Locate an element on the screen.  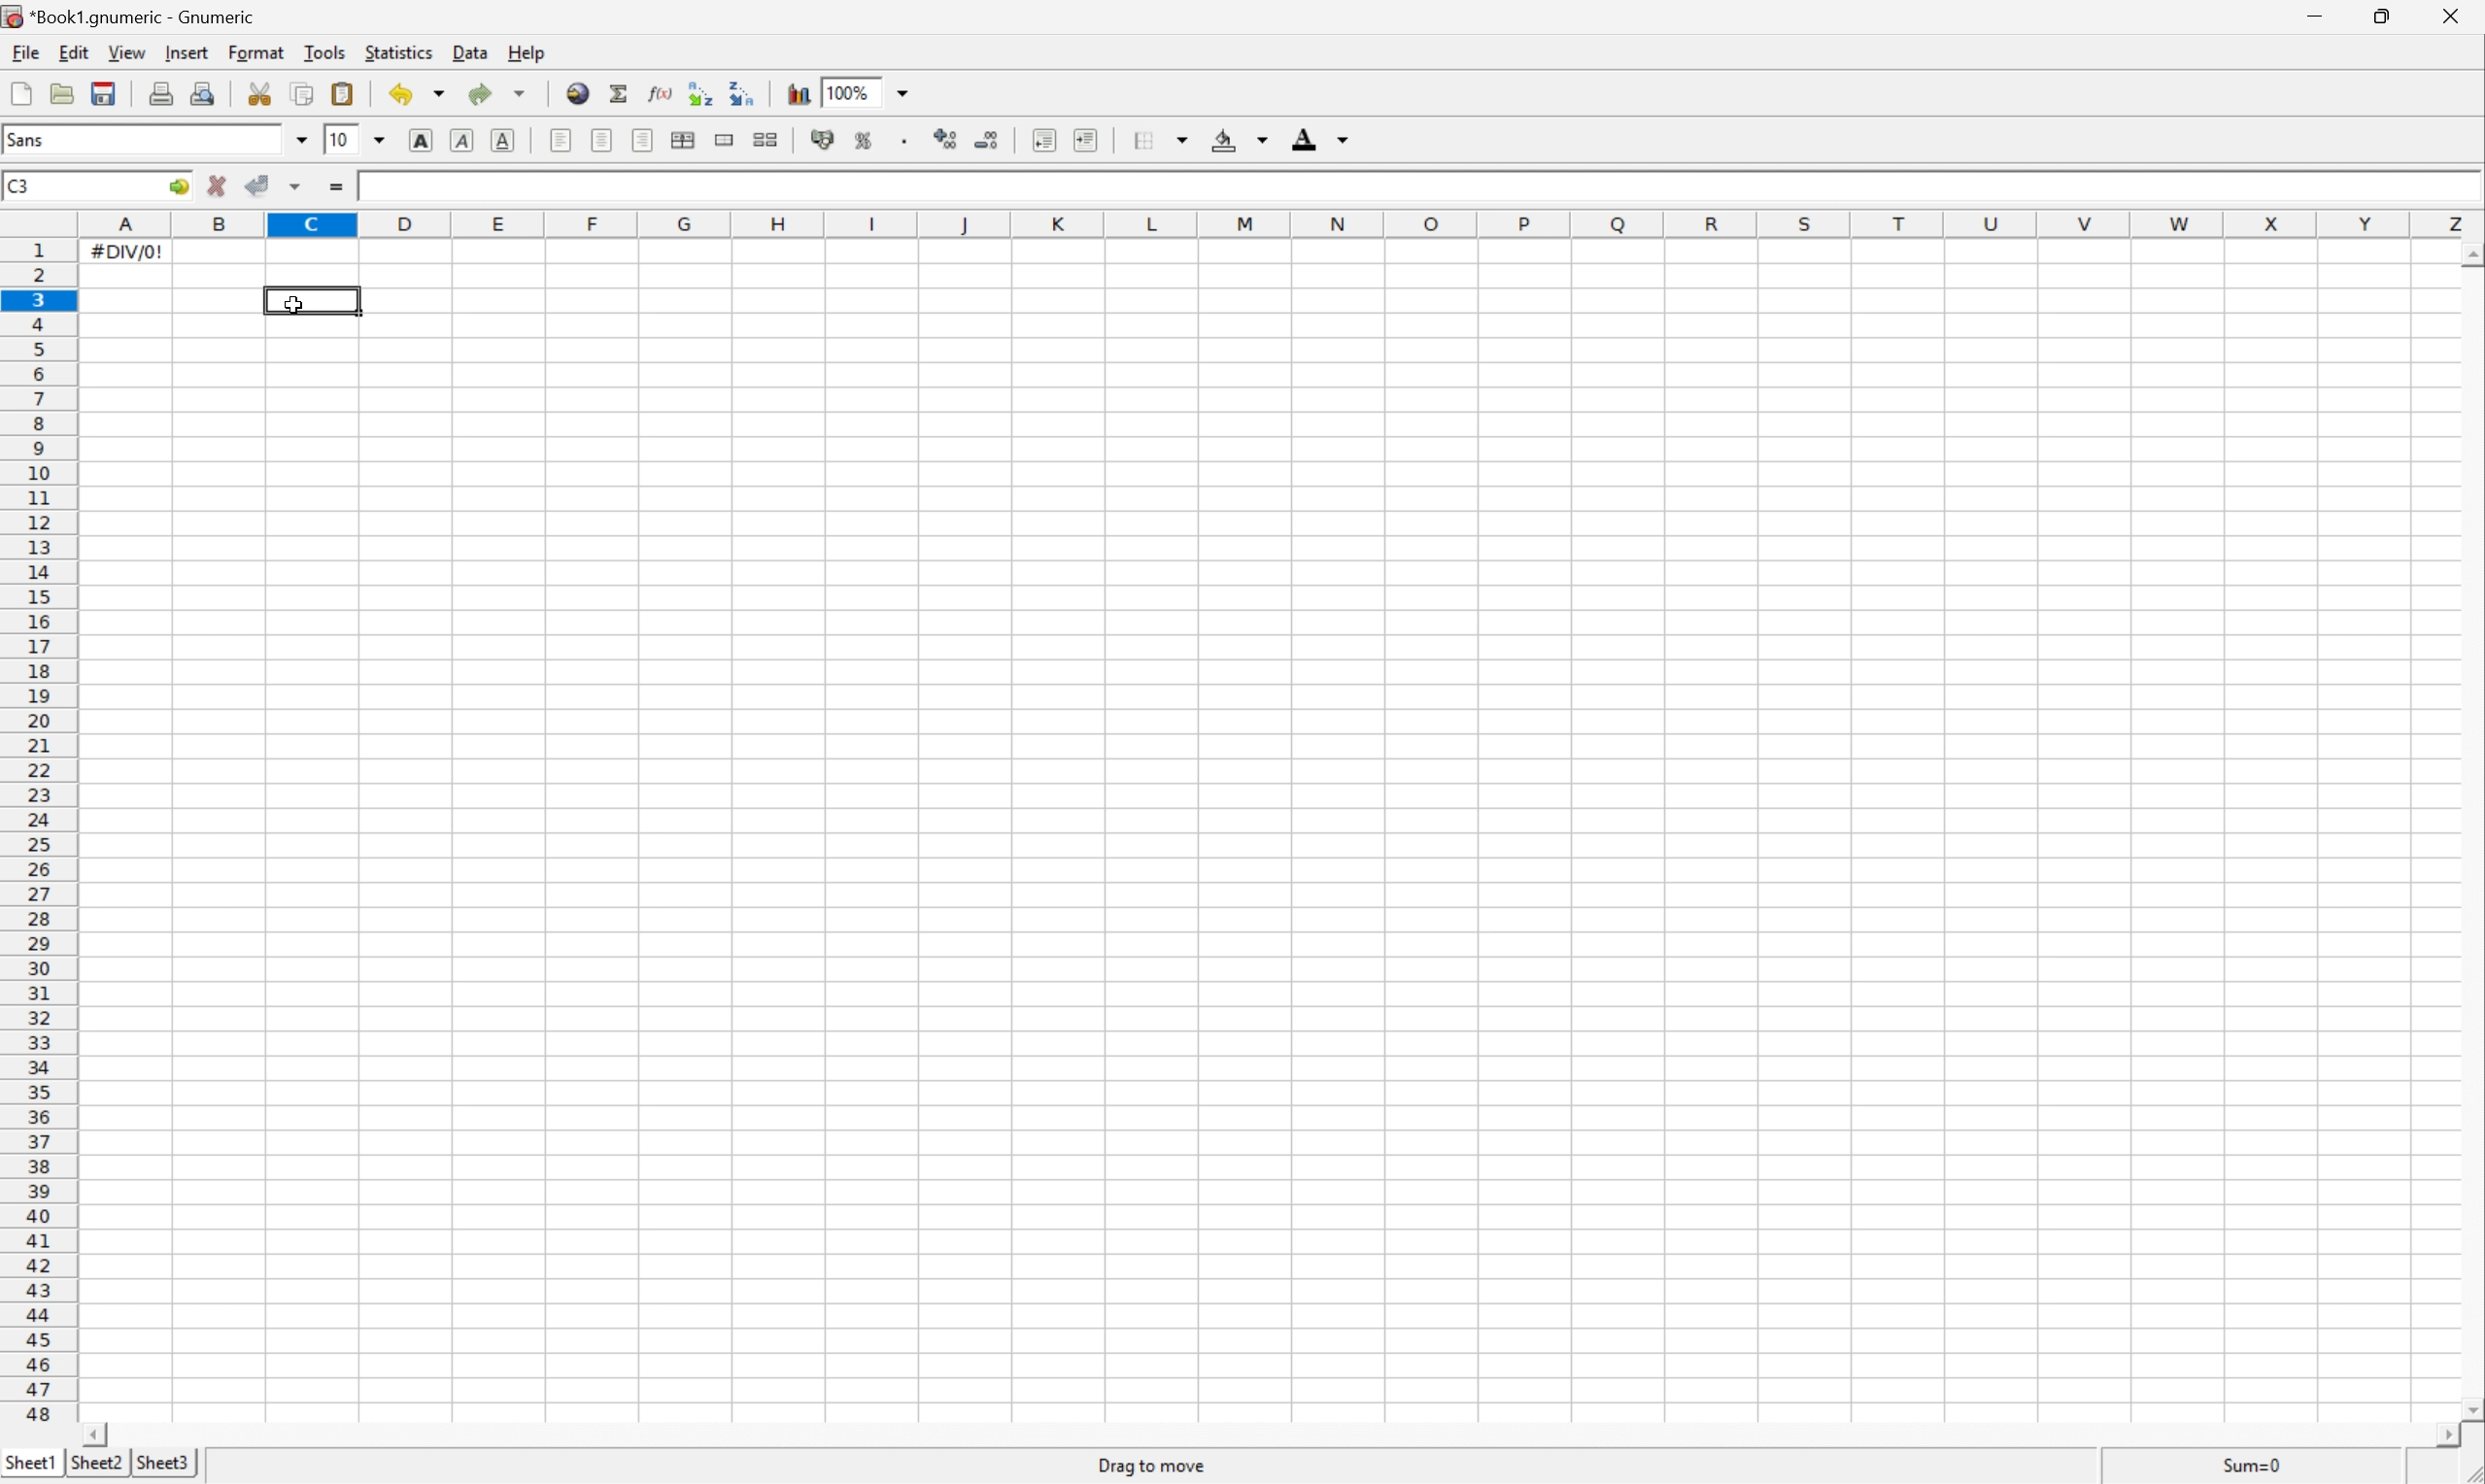
Bold is located at coordinates (421, 140).